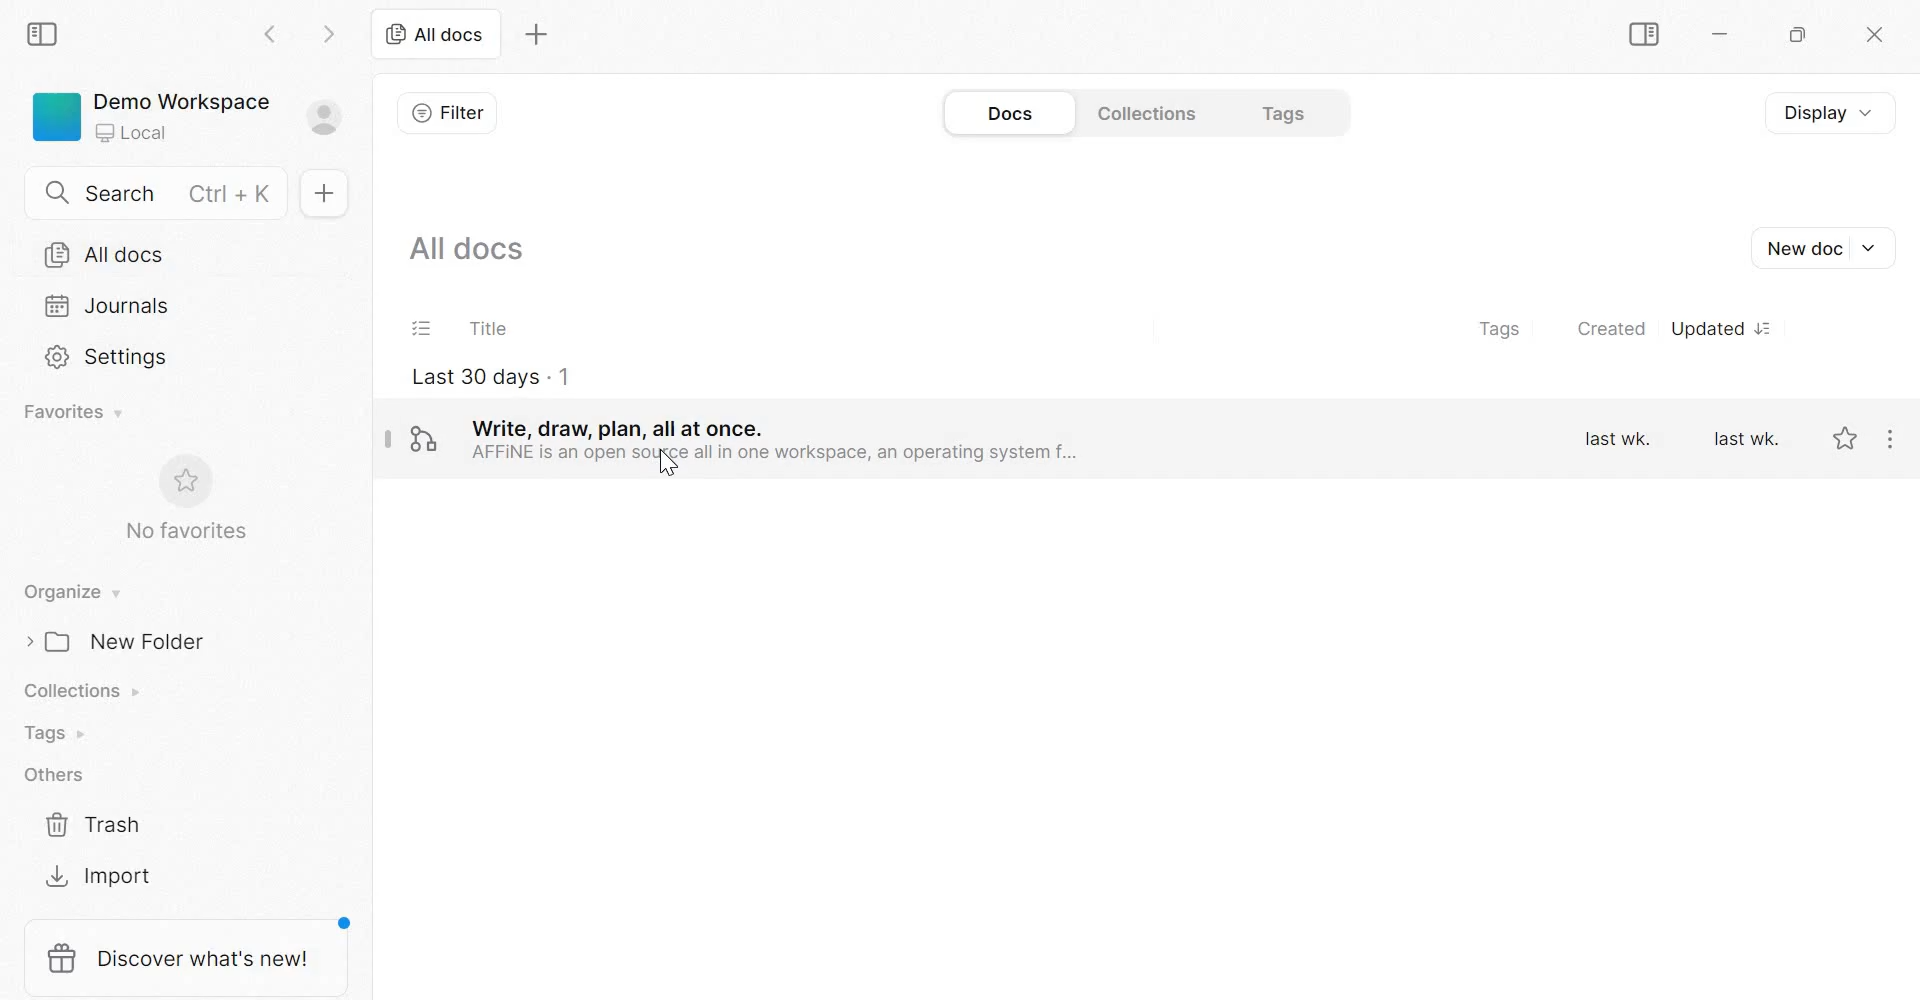  Describe the element at coordinates (52, 775) in the screenshot. I see `Others` at that location.